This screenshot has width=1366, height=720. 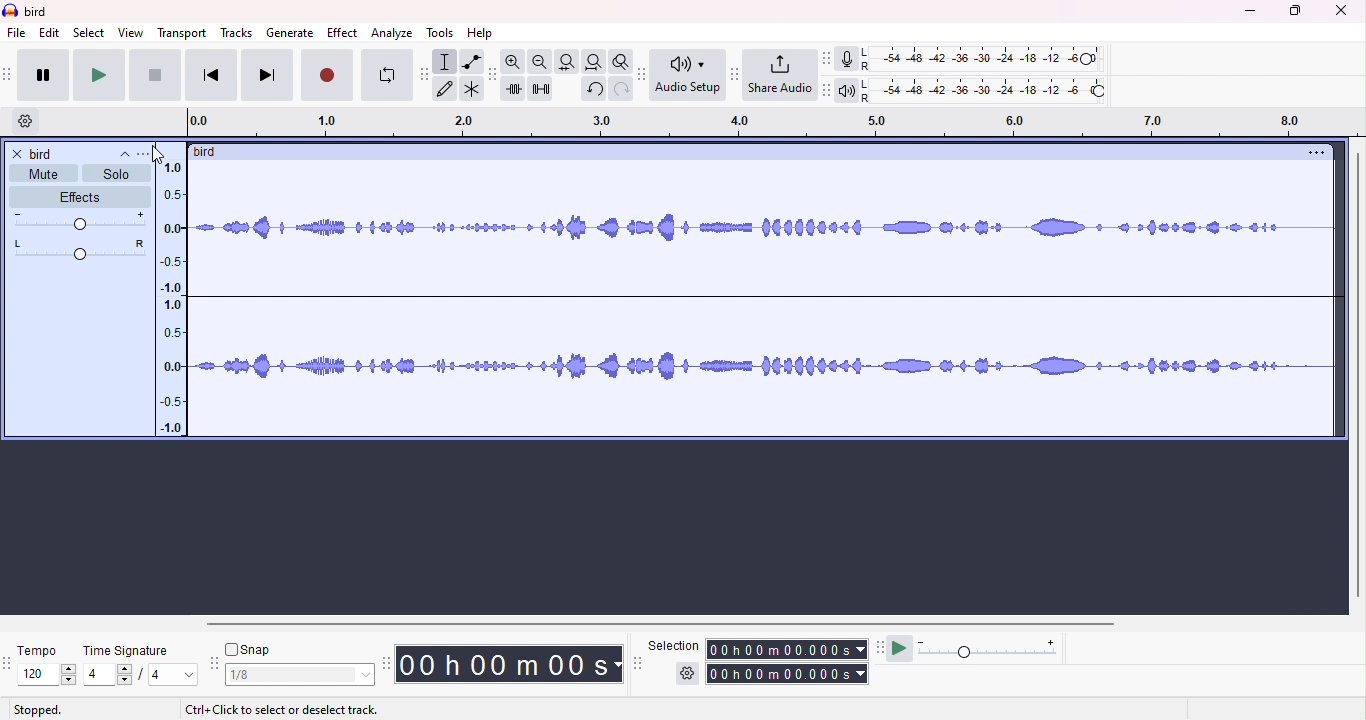 What do you see at coordinates (441, 33) in the screenshot?
I see `tools` at bounding box center [441, 33].